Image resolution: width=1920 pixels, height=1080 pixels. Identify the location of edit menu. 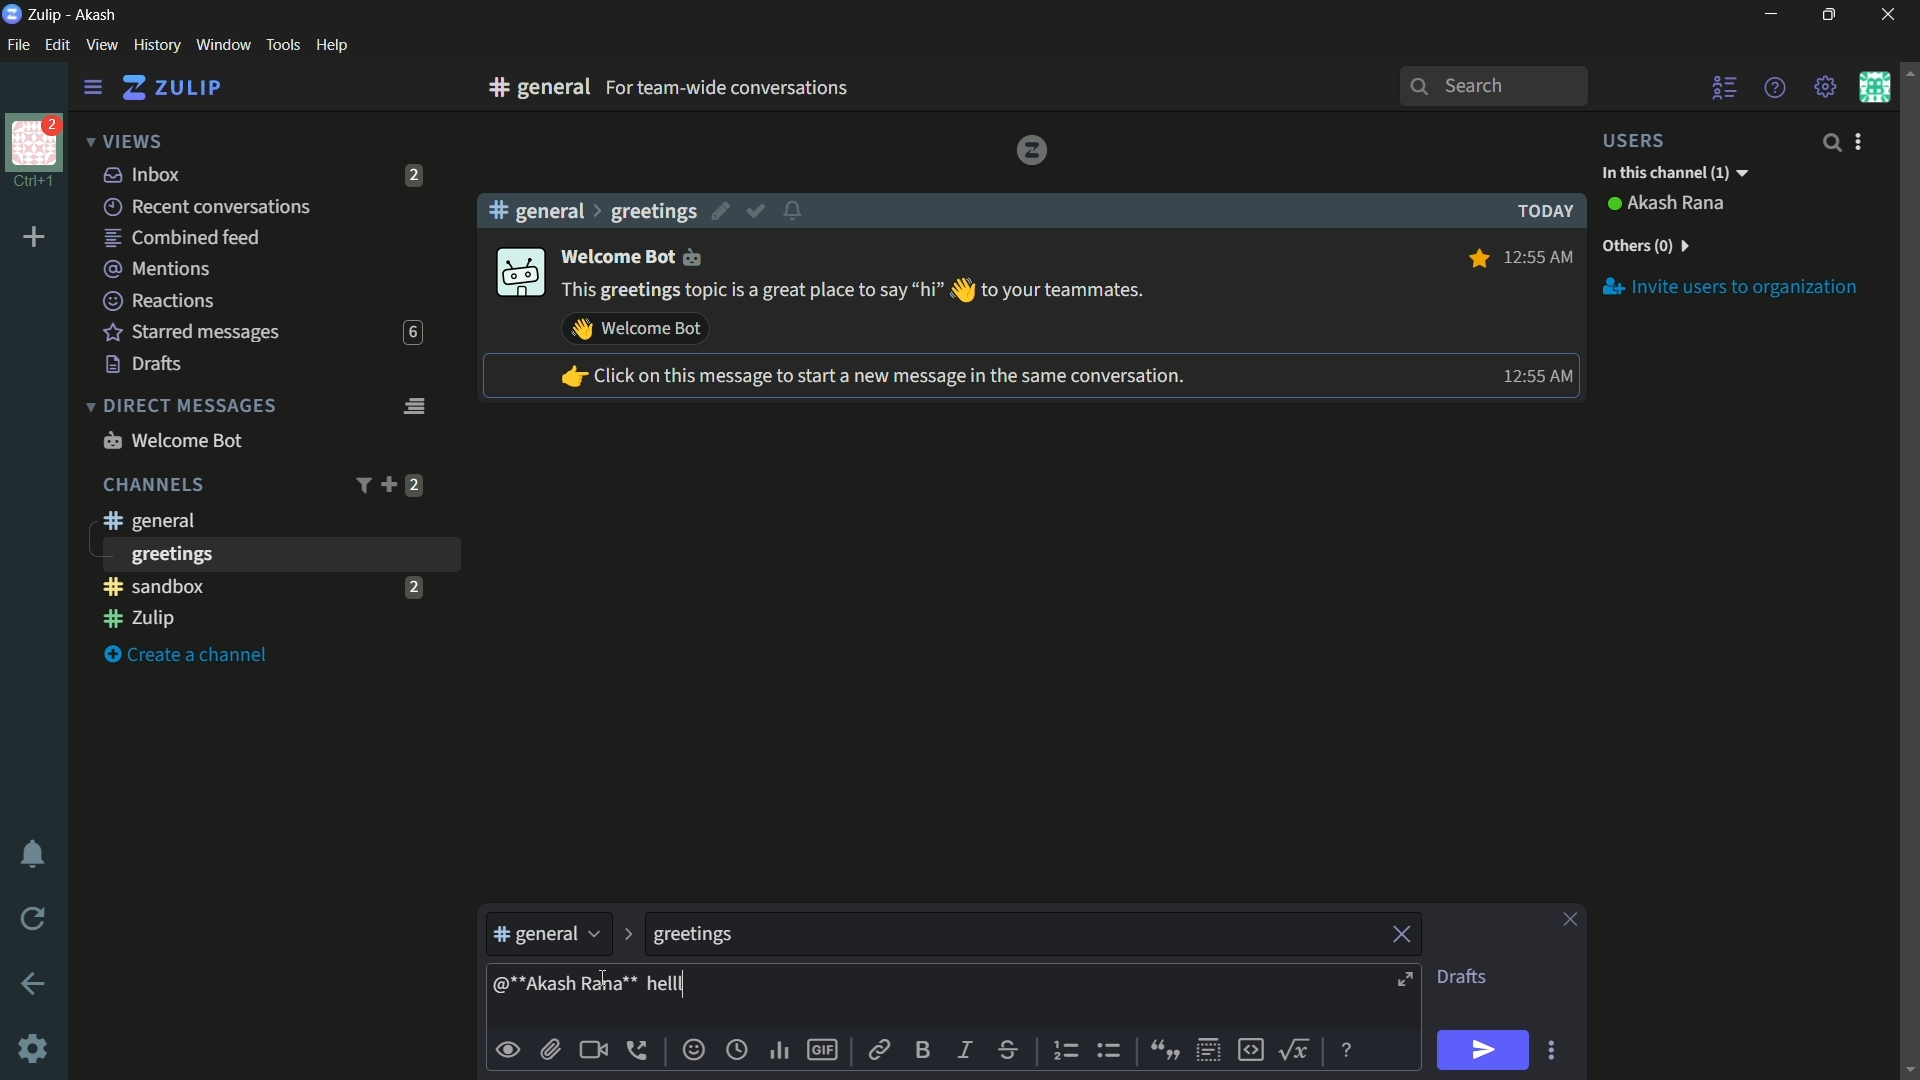
(57, 45).